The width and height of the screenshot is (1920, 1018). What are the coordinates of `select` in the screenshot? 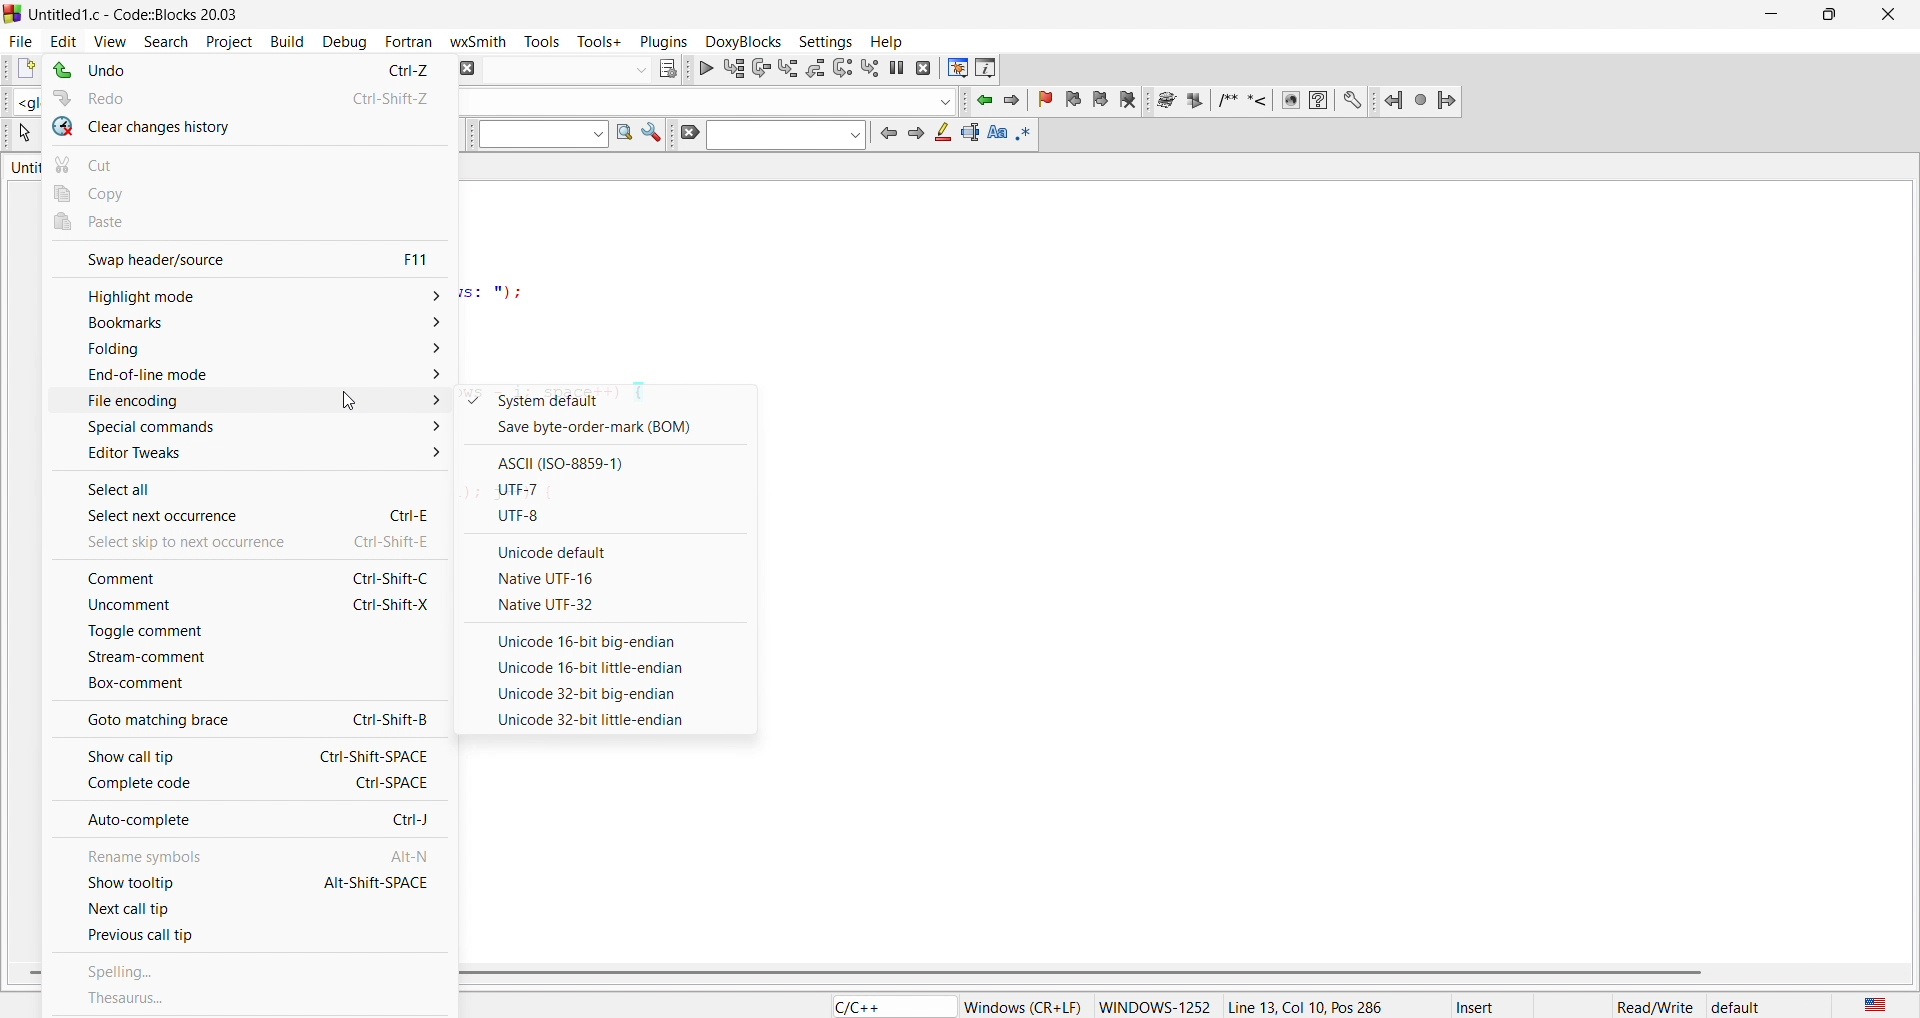 It's located at (23, 134).